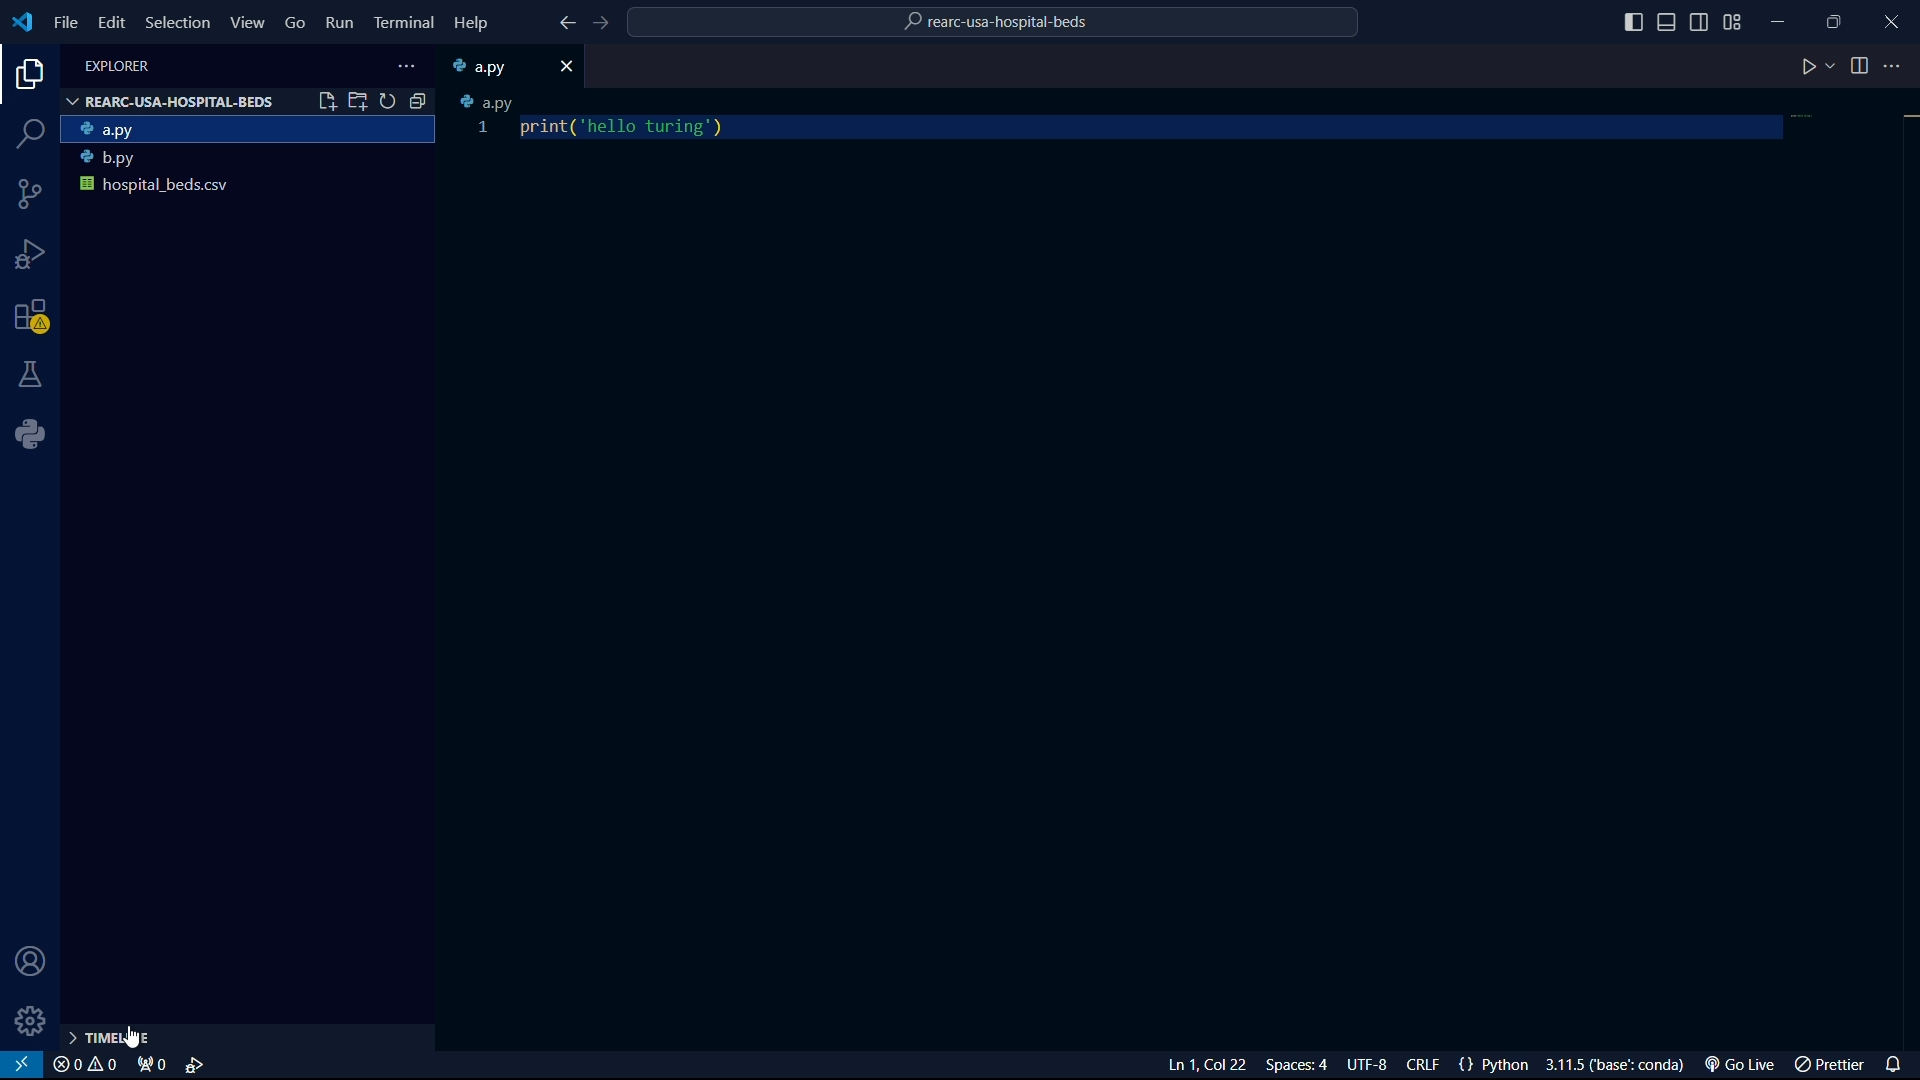 The height and width of the screenshot is (1080, 1920). I want to click on source code, so click(32, 194).